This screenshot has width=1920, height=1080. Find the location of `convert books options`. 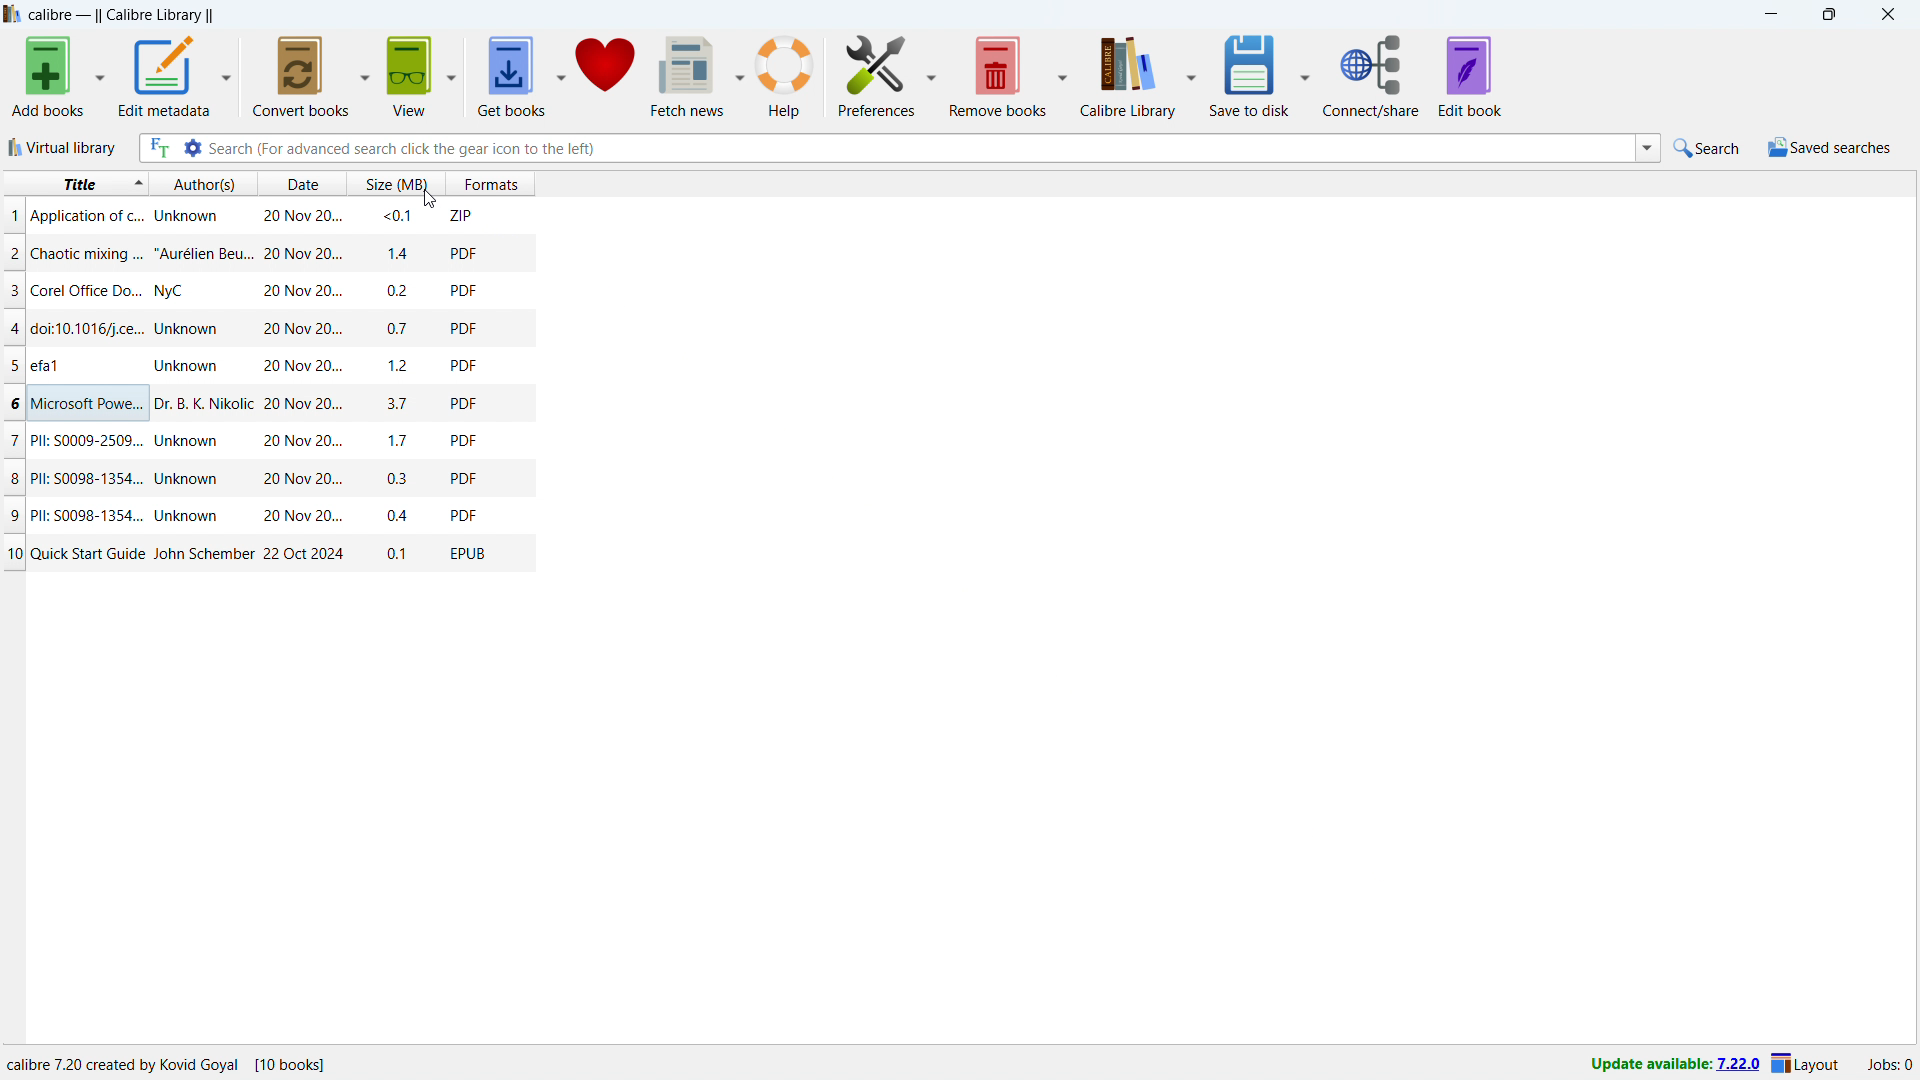

convert books options is located at coordinates (366, 75).